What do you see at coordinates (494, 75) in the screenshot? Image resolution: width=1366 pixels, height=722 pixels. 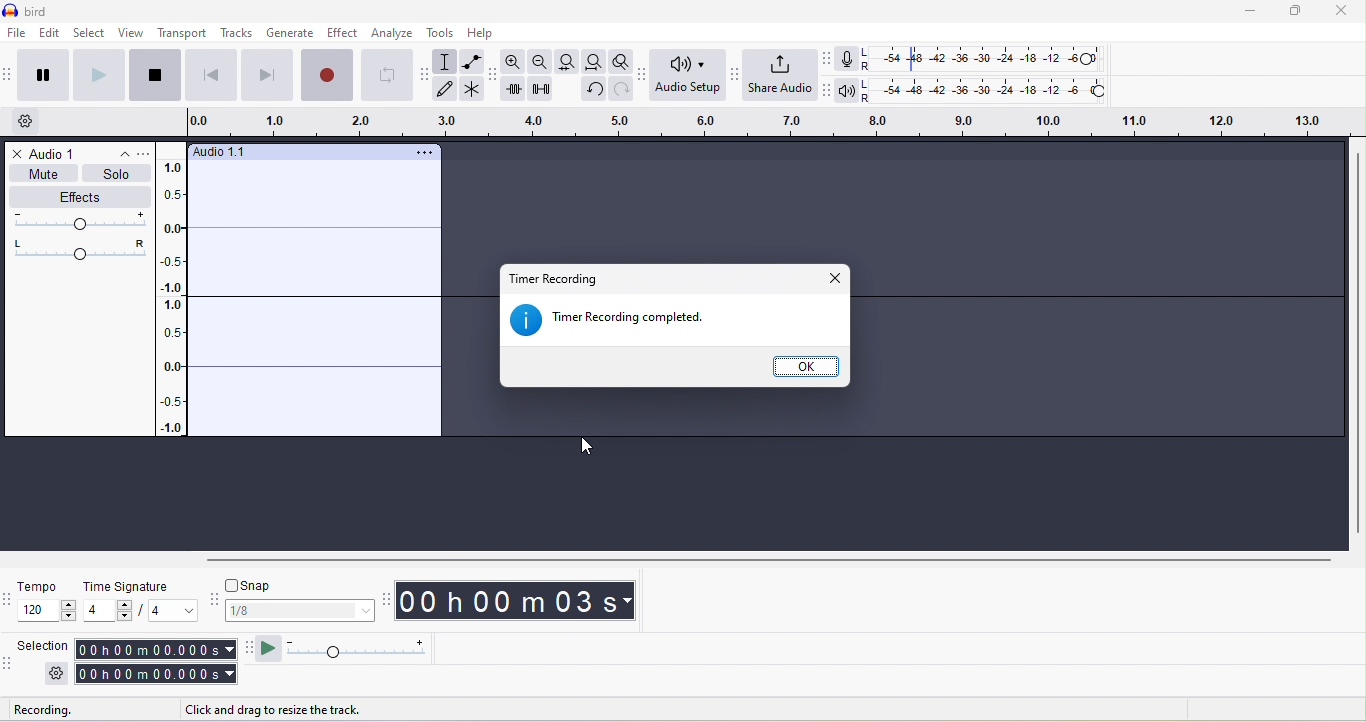 I see `audacity edit toolbar` at bounding box center [494, 75].